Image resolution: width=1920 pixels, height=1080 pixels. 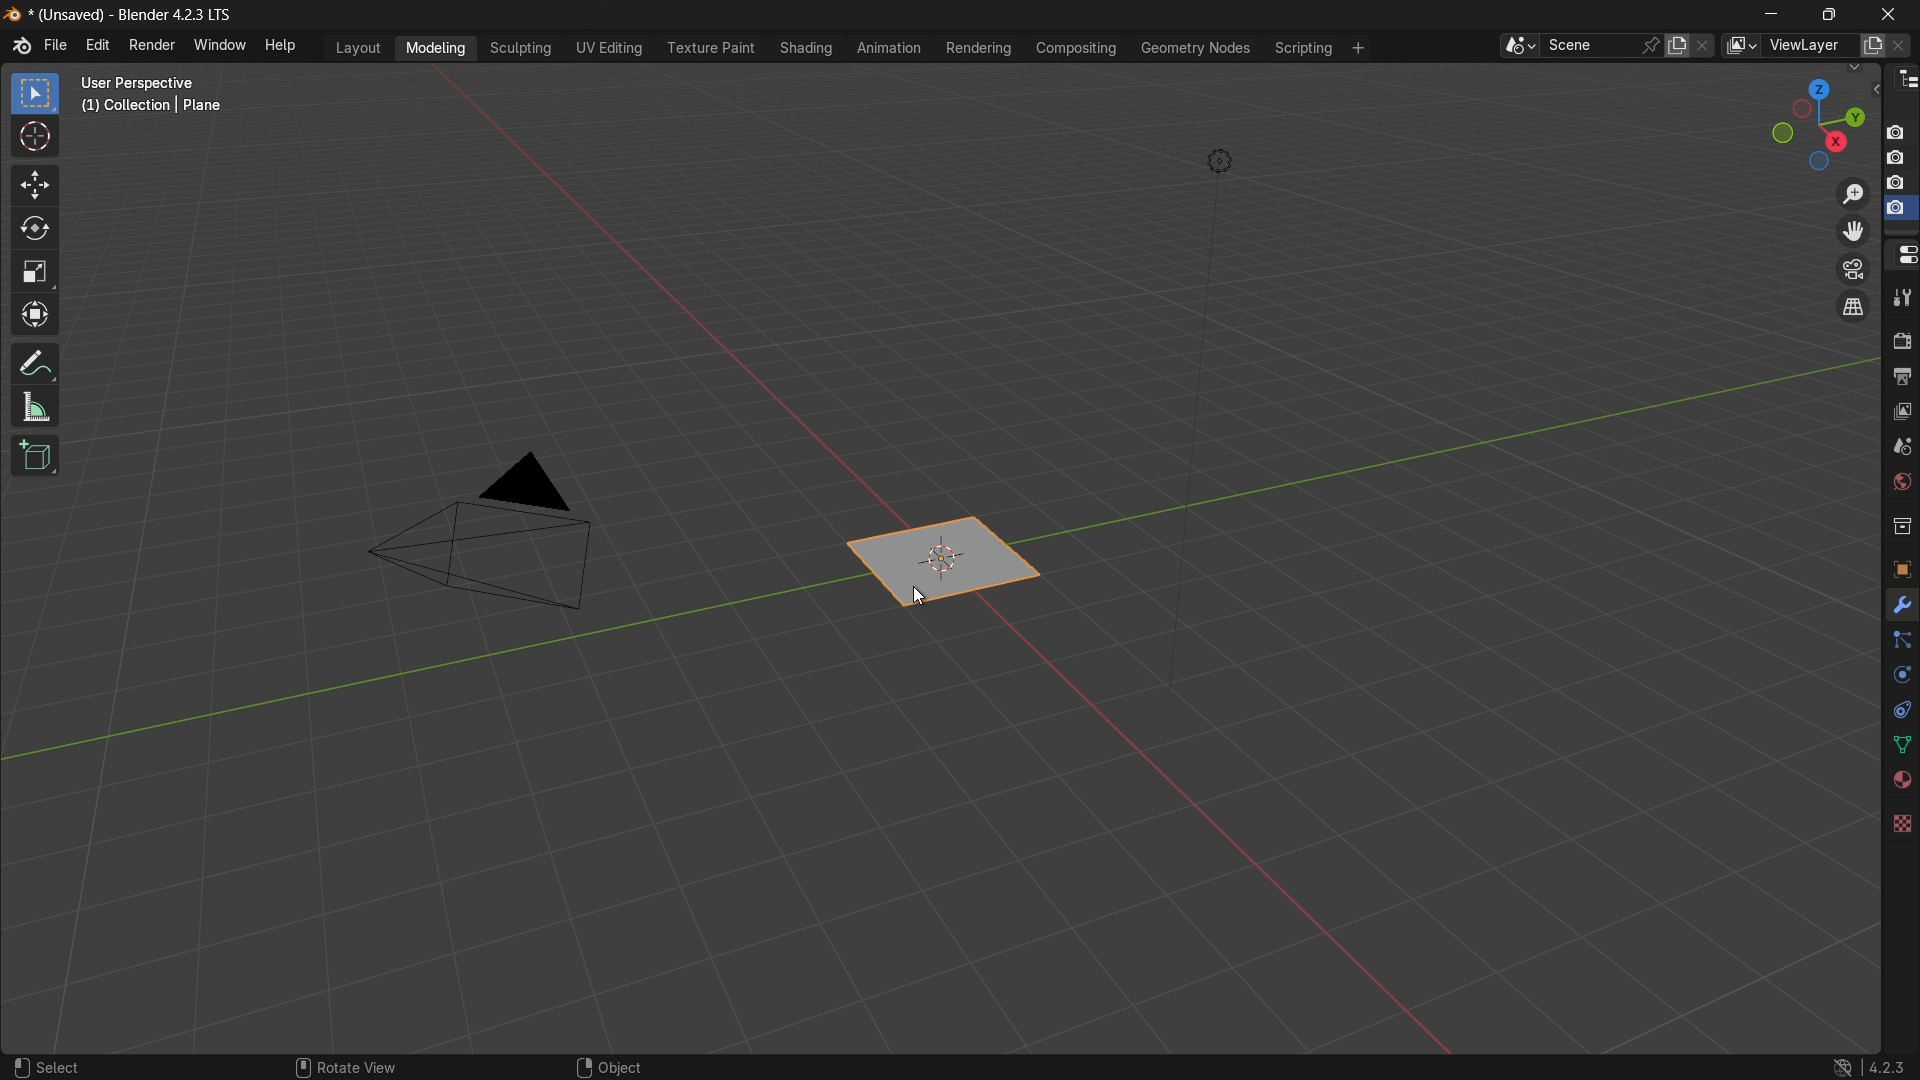 I want to click on compositing, so click(x=1075, y=49).